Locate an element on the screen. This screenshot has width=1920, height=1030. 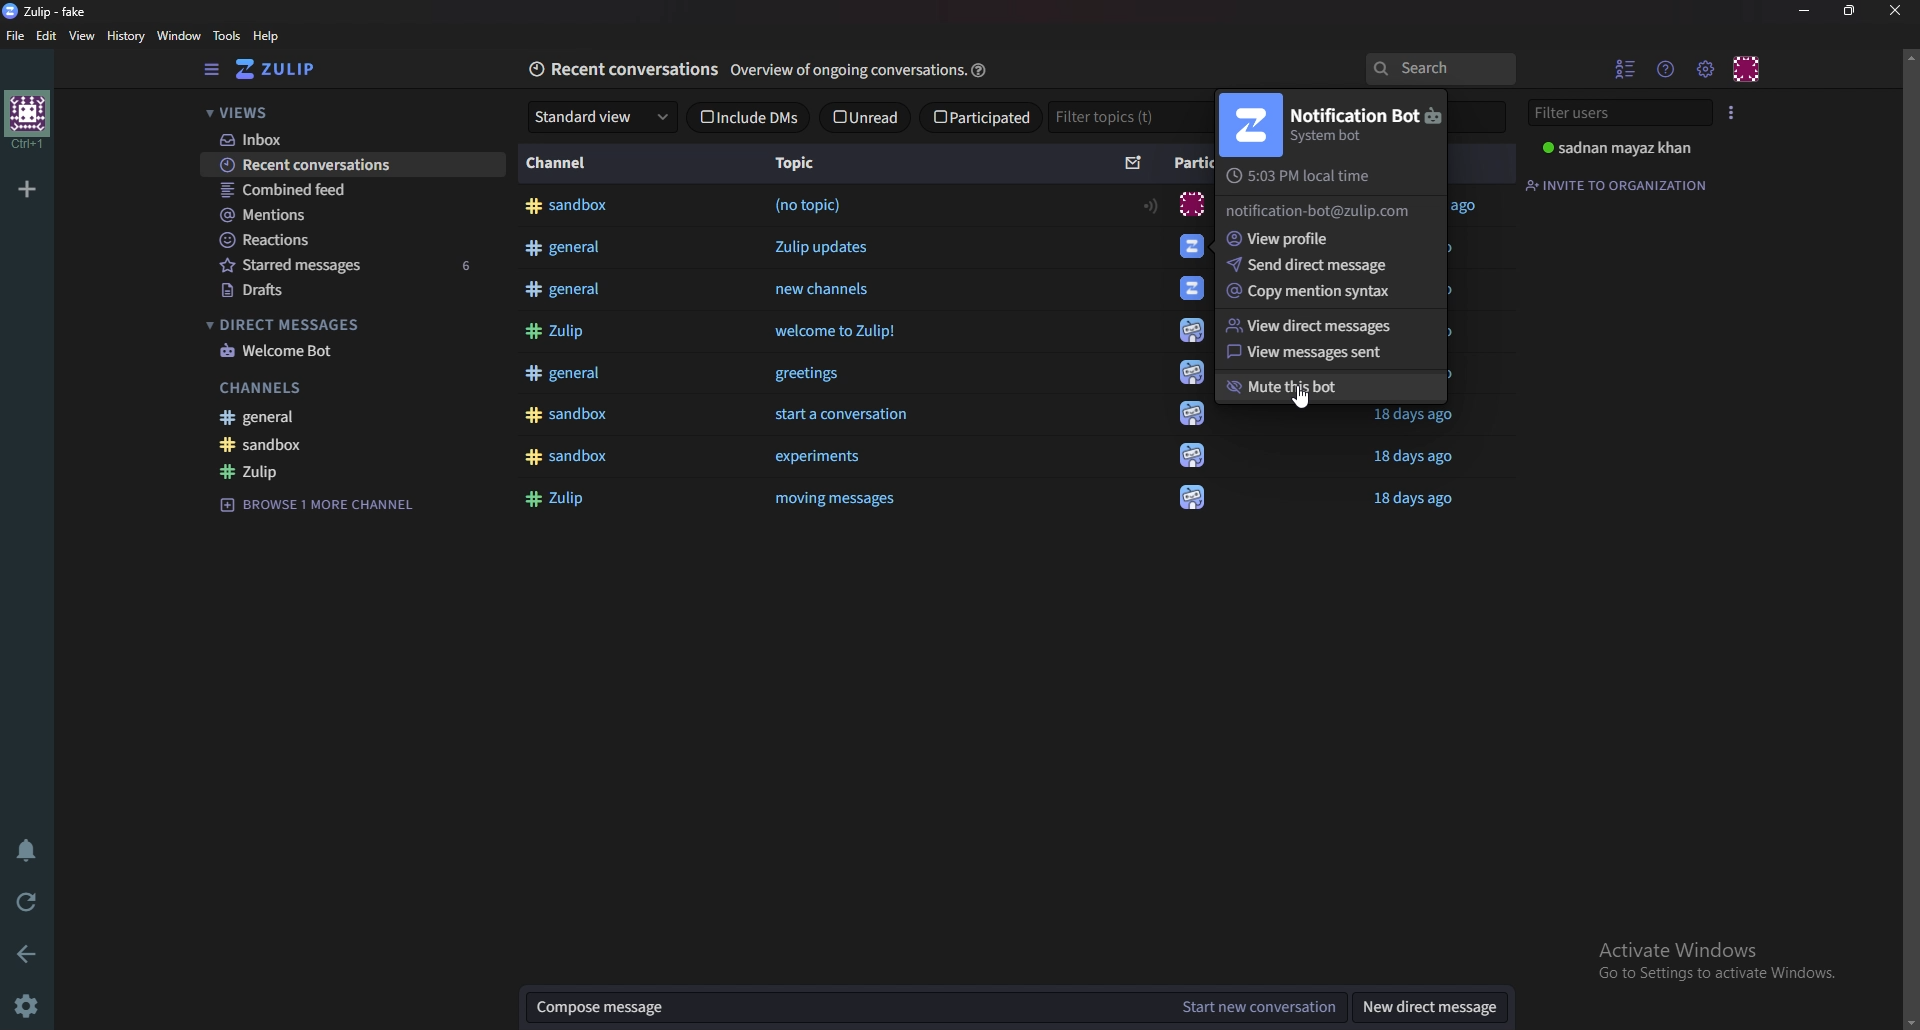
Filter topics is located at coordinates (1130, 116).